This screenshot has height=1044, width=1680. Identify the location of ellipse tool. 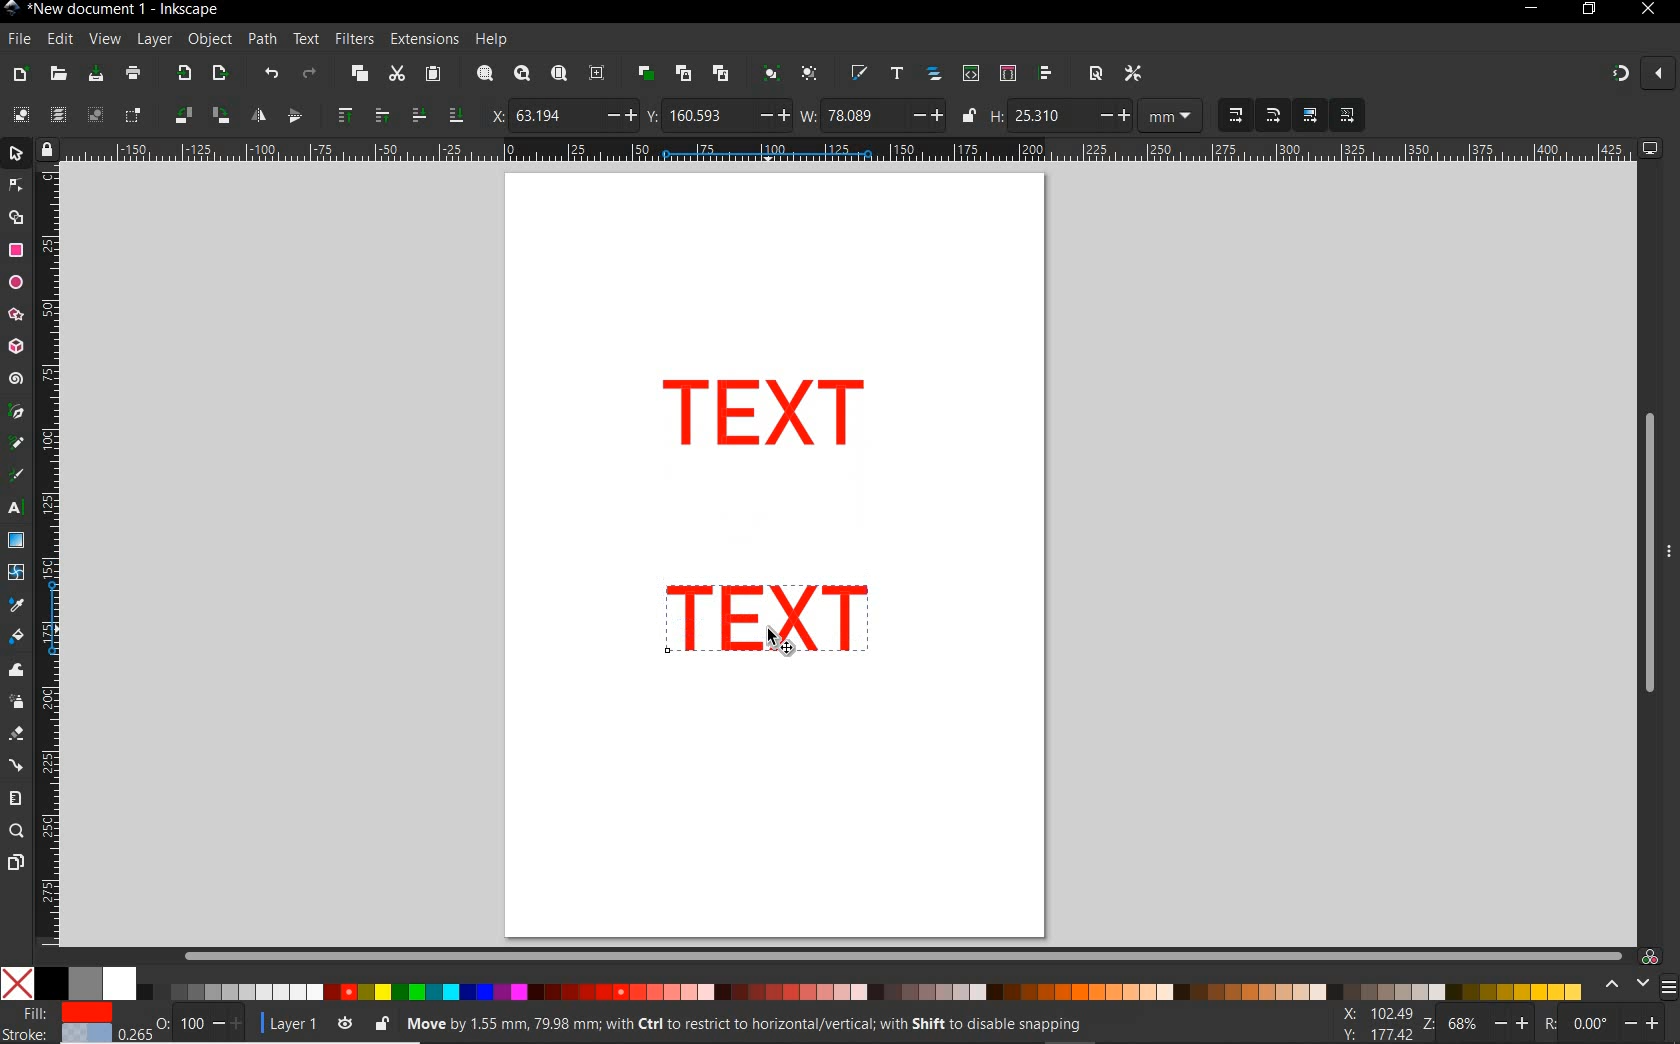
(15, 282).